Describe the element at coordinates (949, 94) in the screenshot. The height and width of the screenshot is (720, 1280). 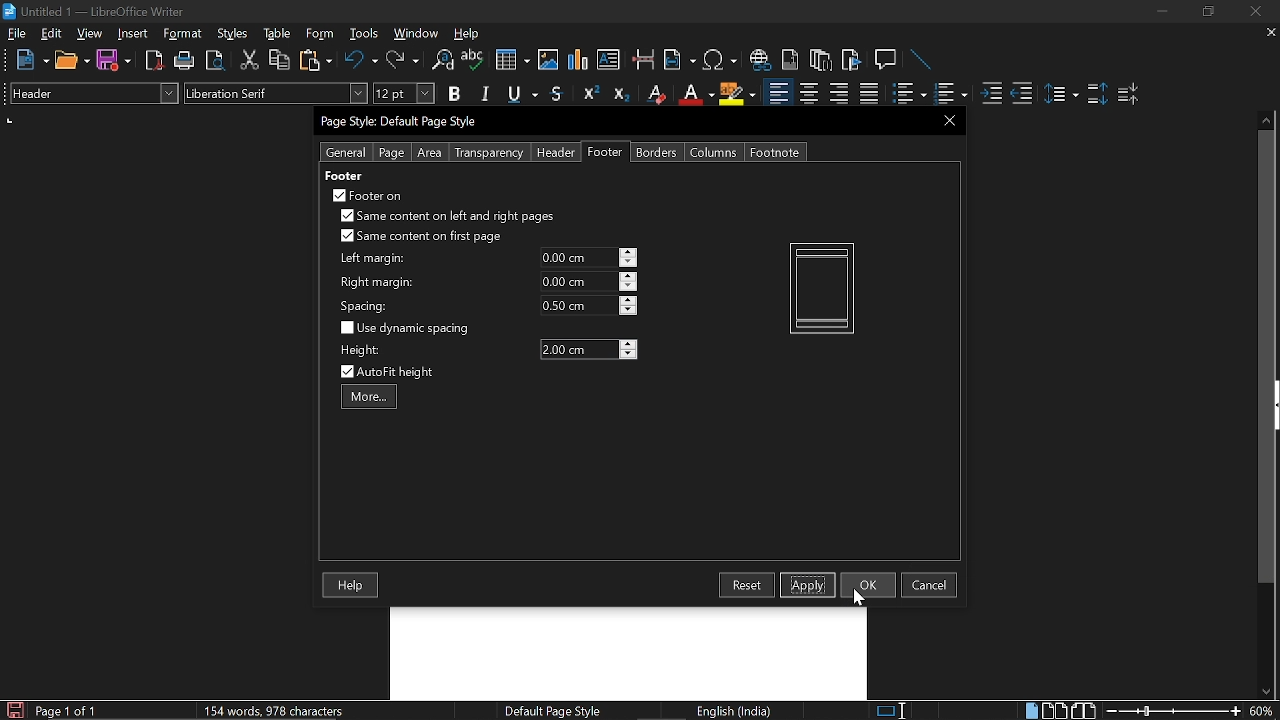
I see `Toggle unordered list` at that location.